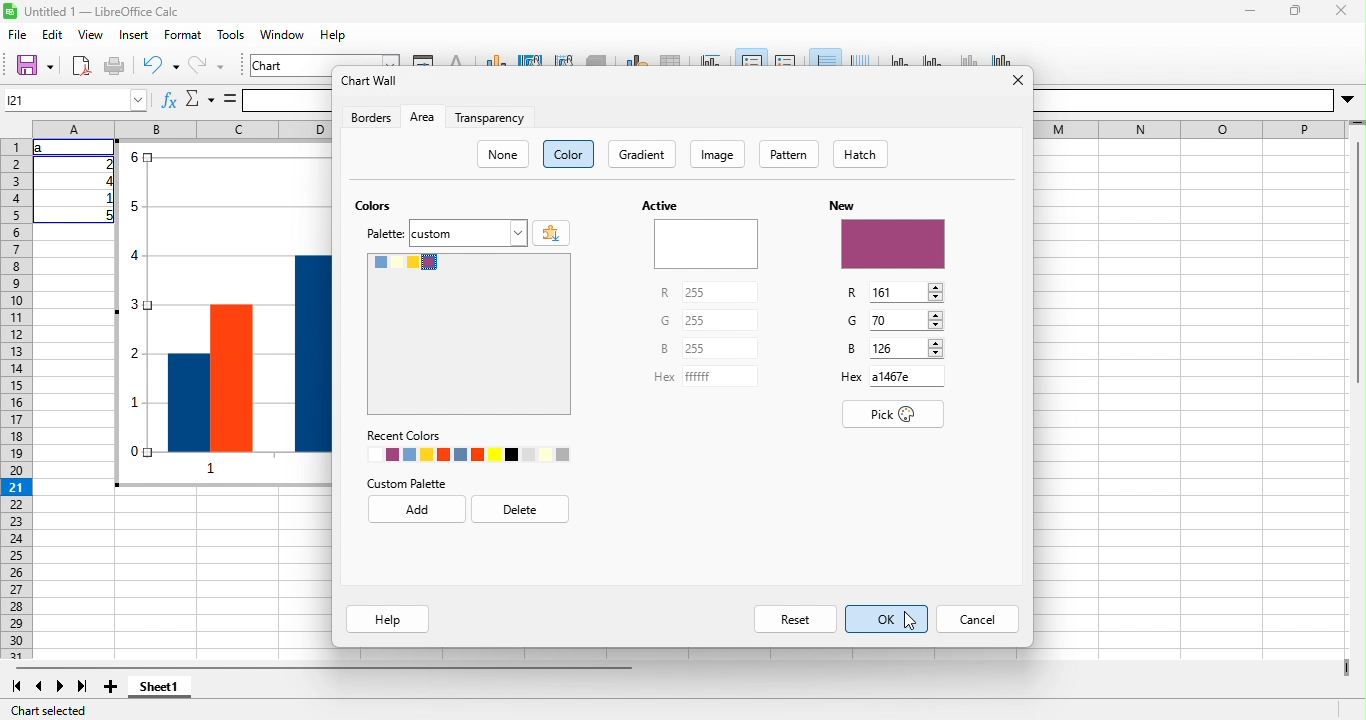  Describe the element at coordinates (325, 60) in the screenshot. I see `chart area` at that location.